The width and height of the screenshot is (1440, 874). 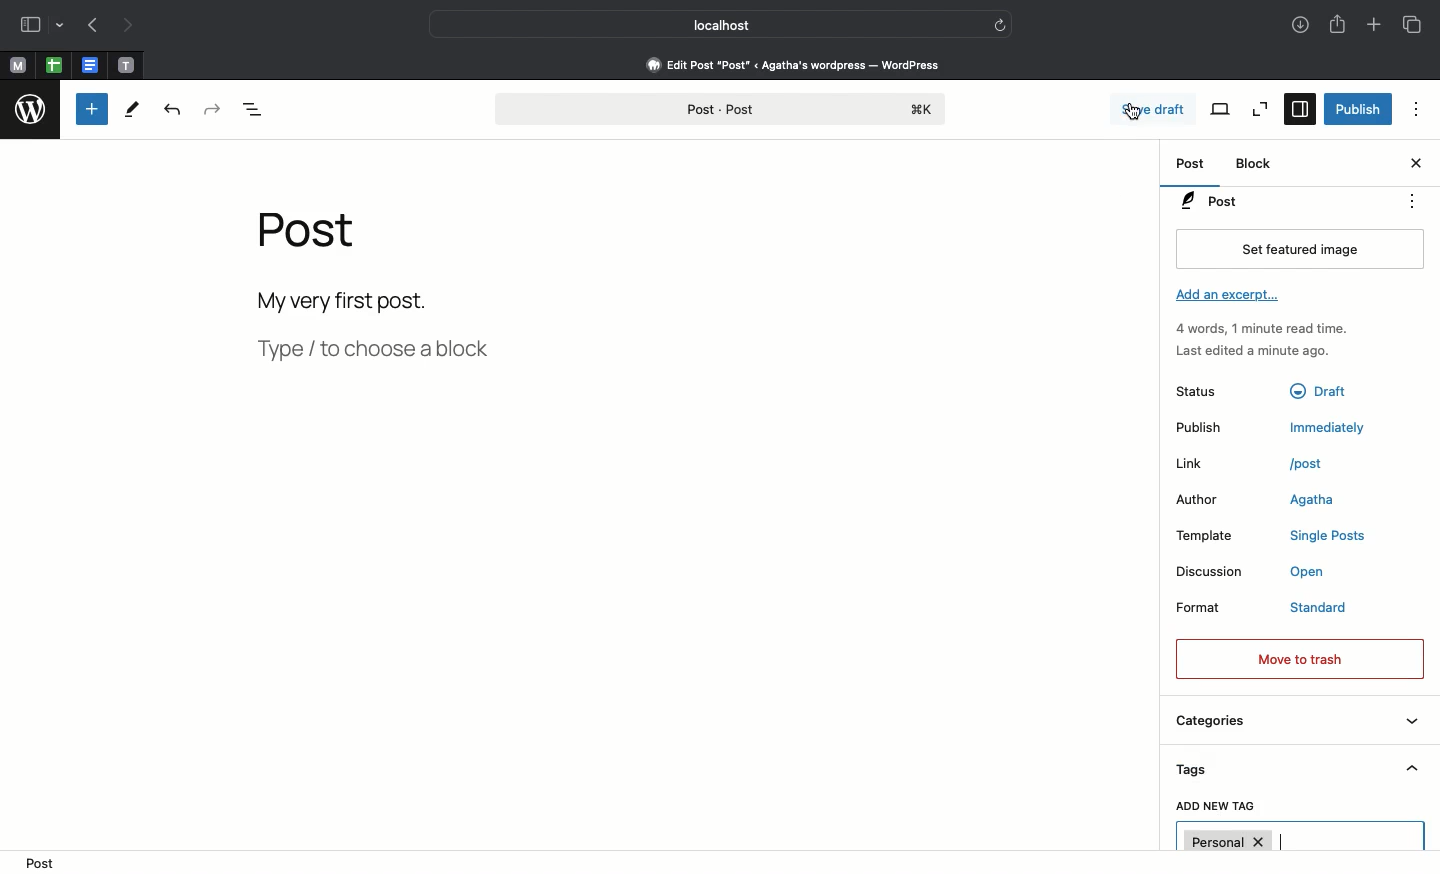 What do you see at coordinates (1204, 606) in the screenshot?
I see `Format` at bounding box center [1204, 606].